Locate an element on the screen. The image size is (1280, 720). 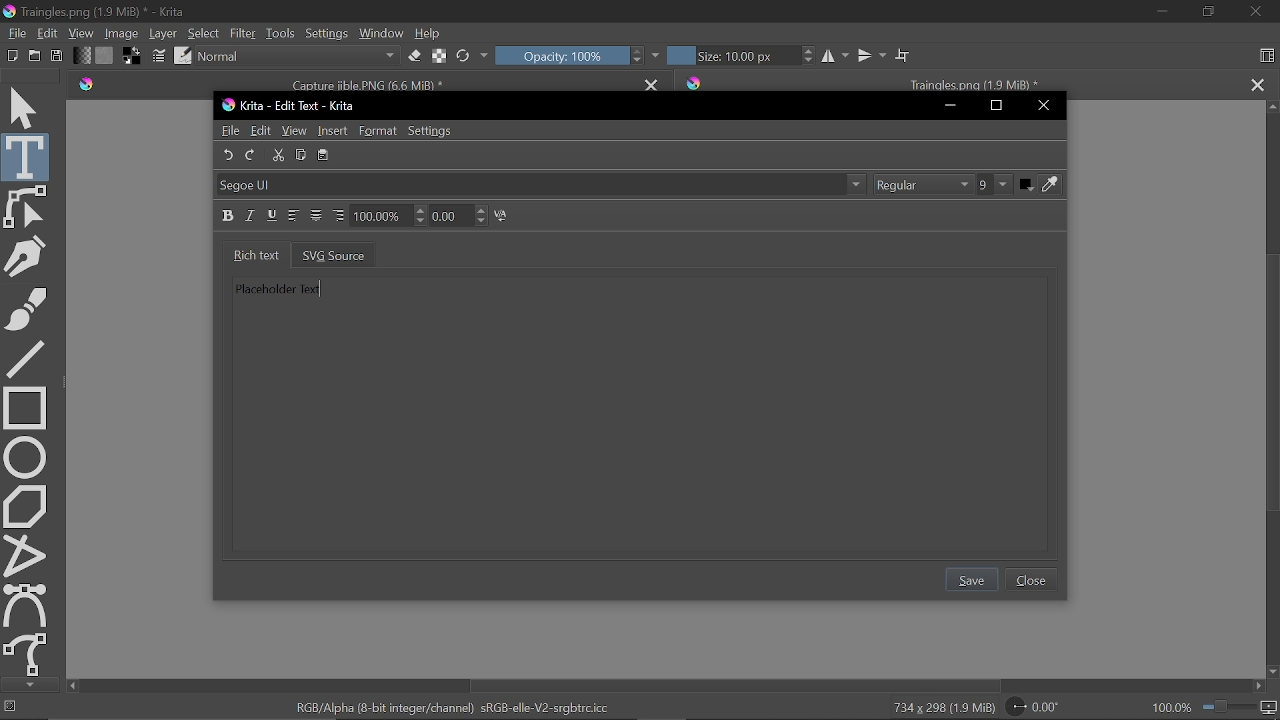
Close is located at coordinates (1030, 579).